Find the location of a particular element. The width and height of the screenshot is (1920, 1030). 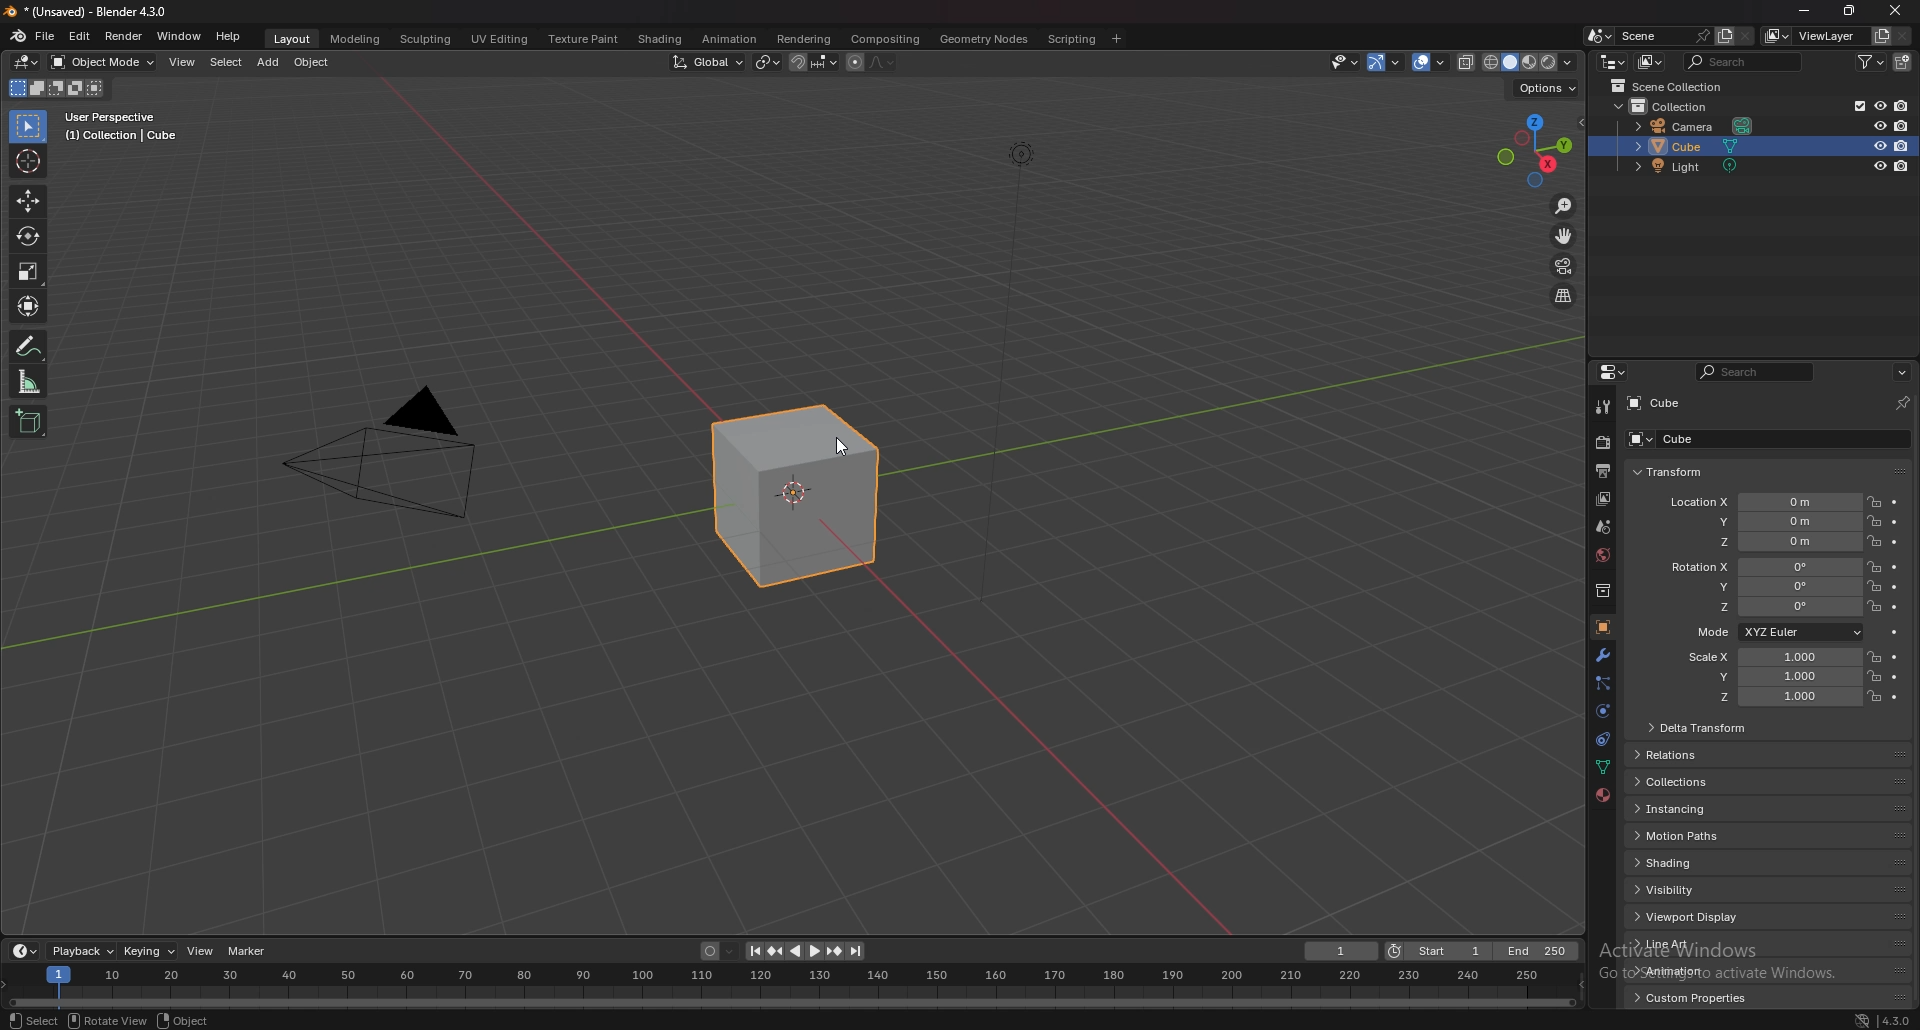

snapping is located at coordinates (814, 62).